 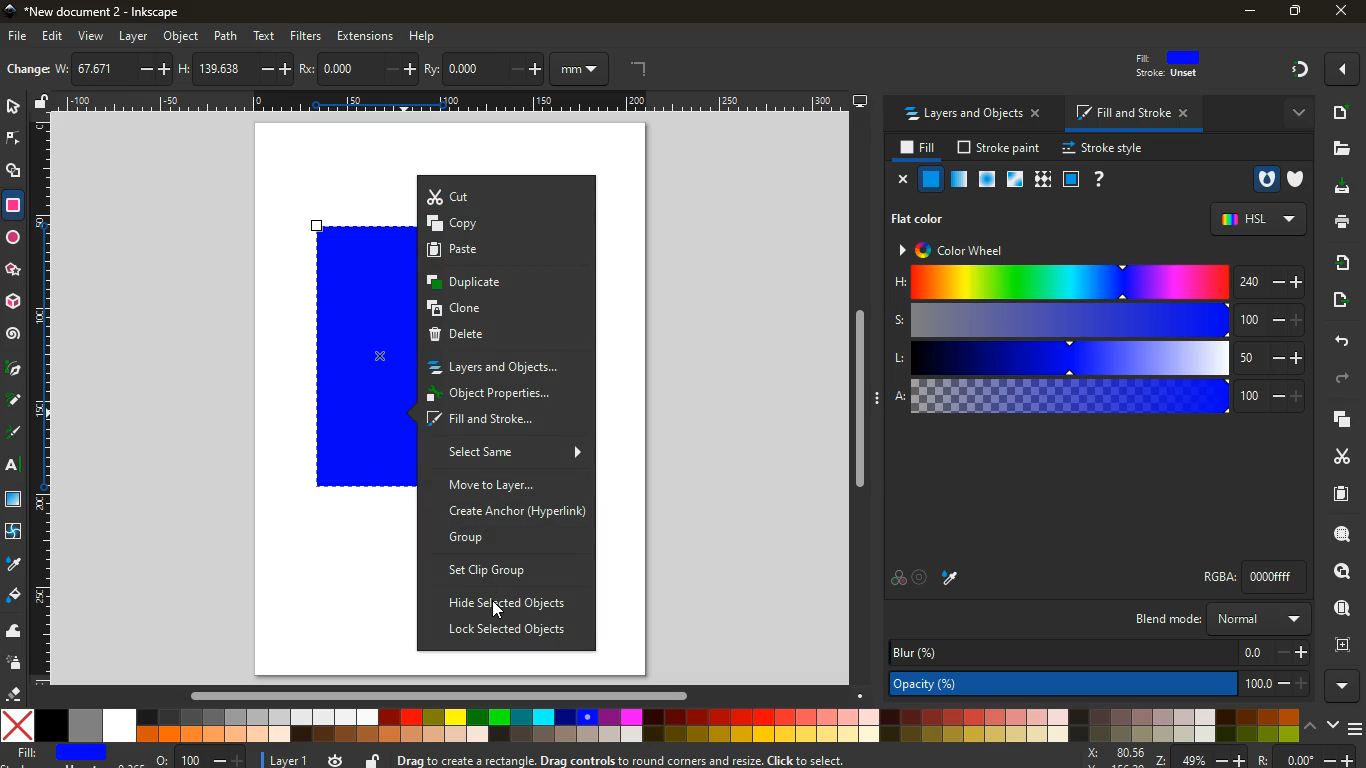 What do you see at coordinates (1334, 148) in the screenshot?
I see `files` at bounding box center [1334, 148].